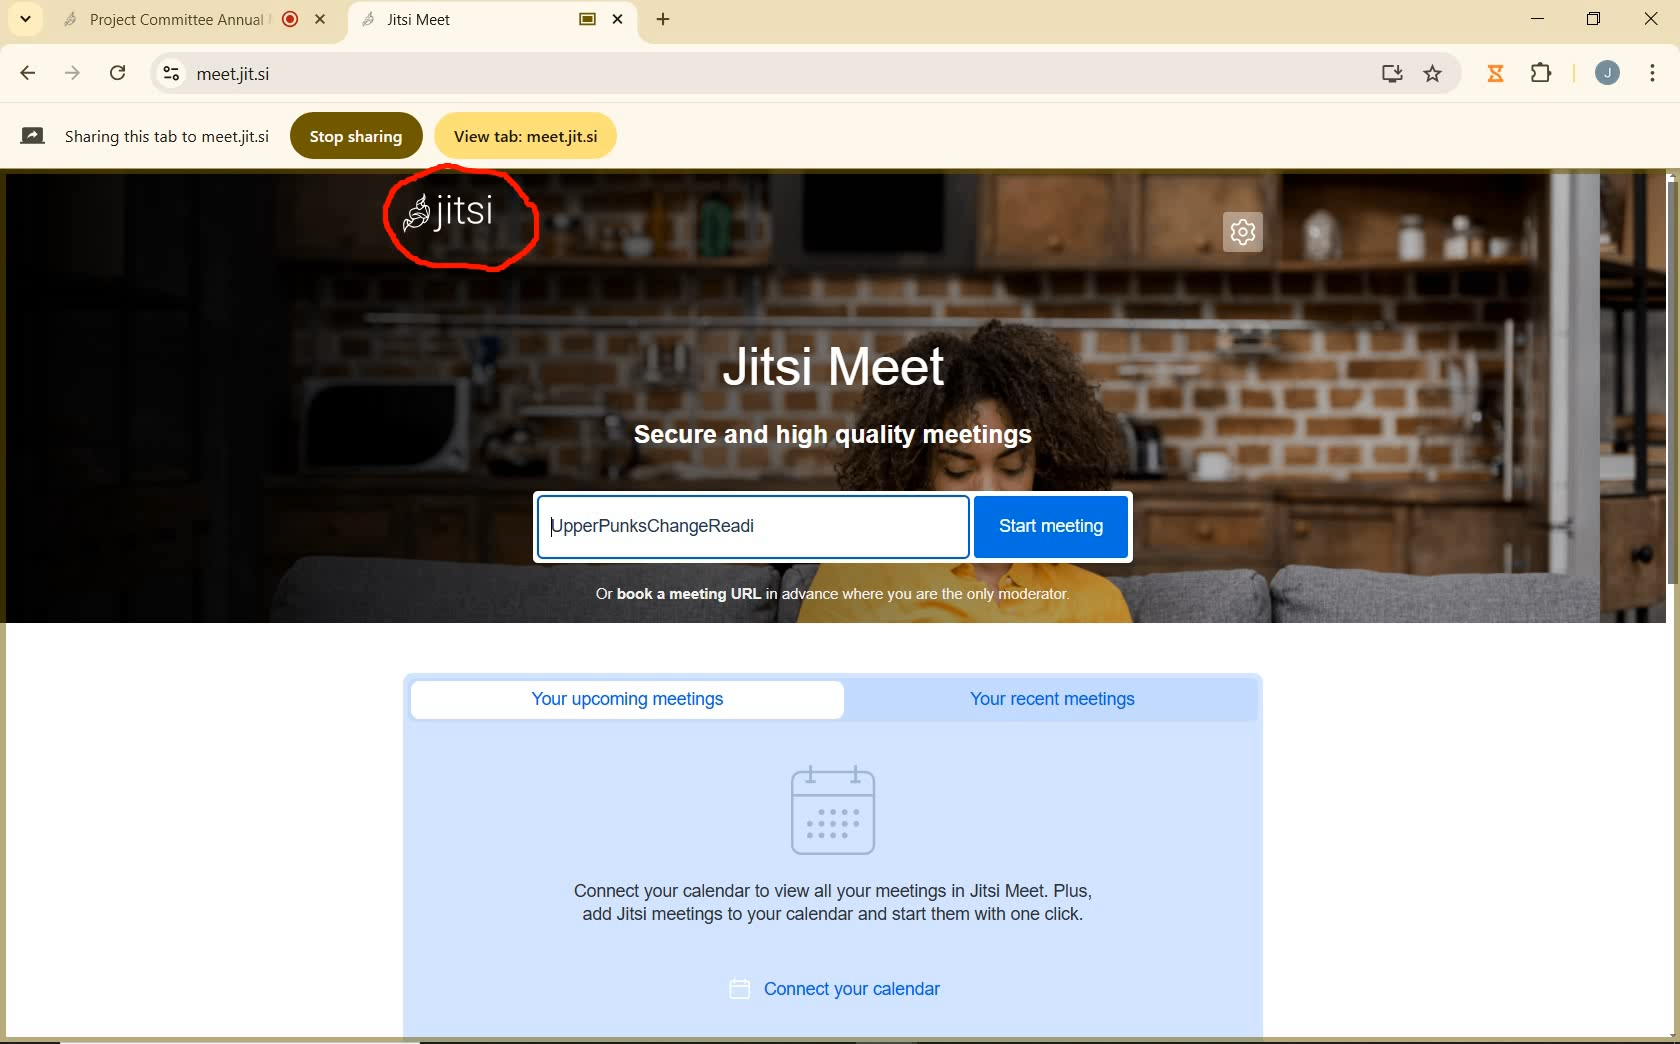  Describe the element at coordinates (634, 700) in the screenshot. I see `YOUR UPCOMING MEETINGS` at that location.